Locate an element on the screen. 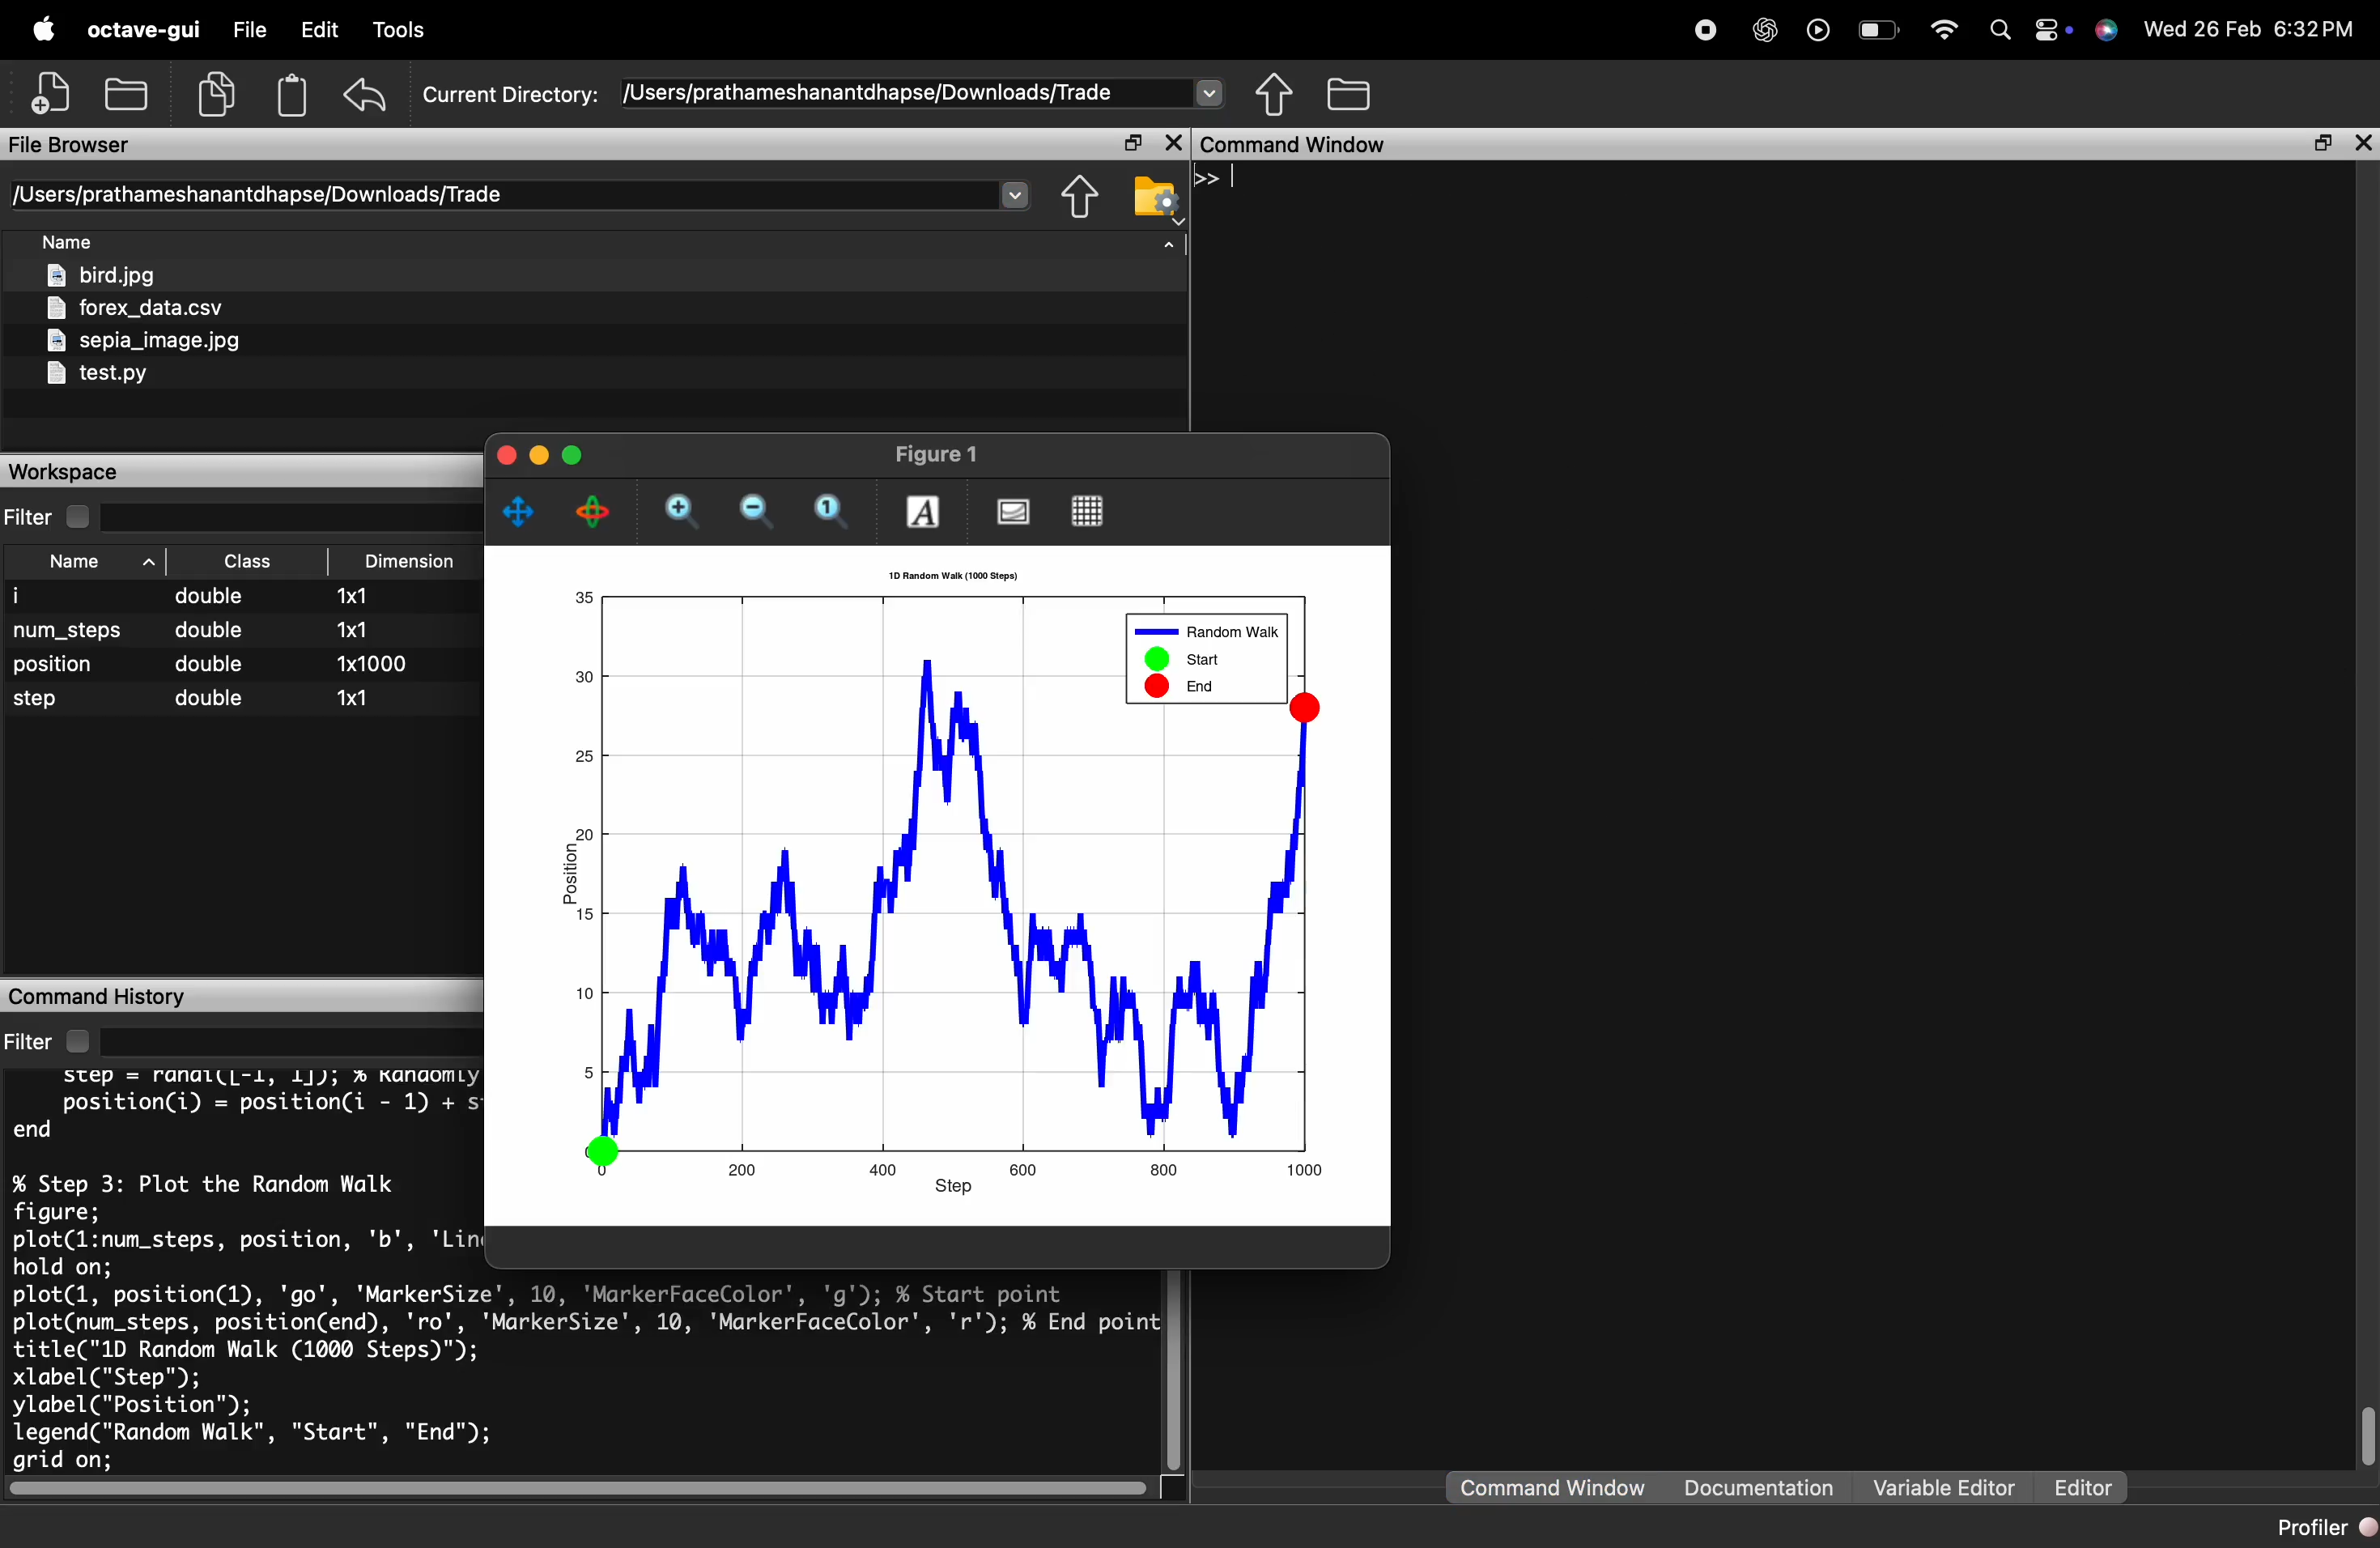 The width and height of the screenshot is (2380, 1548). apple logo is located at coordinates (40, 27).